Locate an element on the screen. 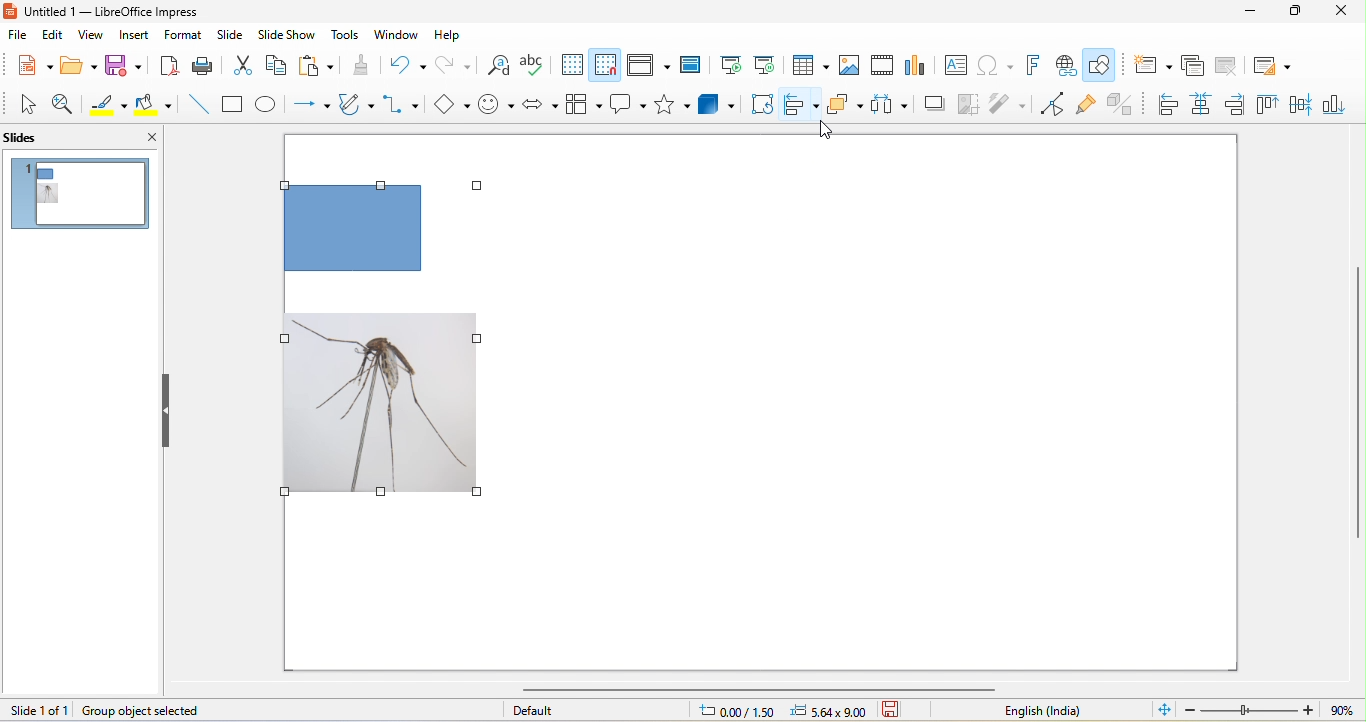 Image resolution: width=1366 pixels, height=722 pixels. horizontal scroll bar is located at coordinates (765, 689).